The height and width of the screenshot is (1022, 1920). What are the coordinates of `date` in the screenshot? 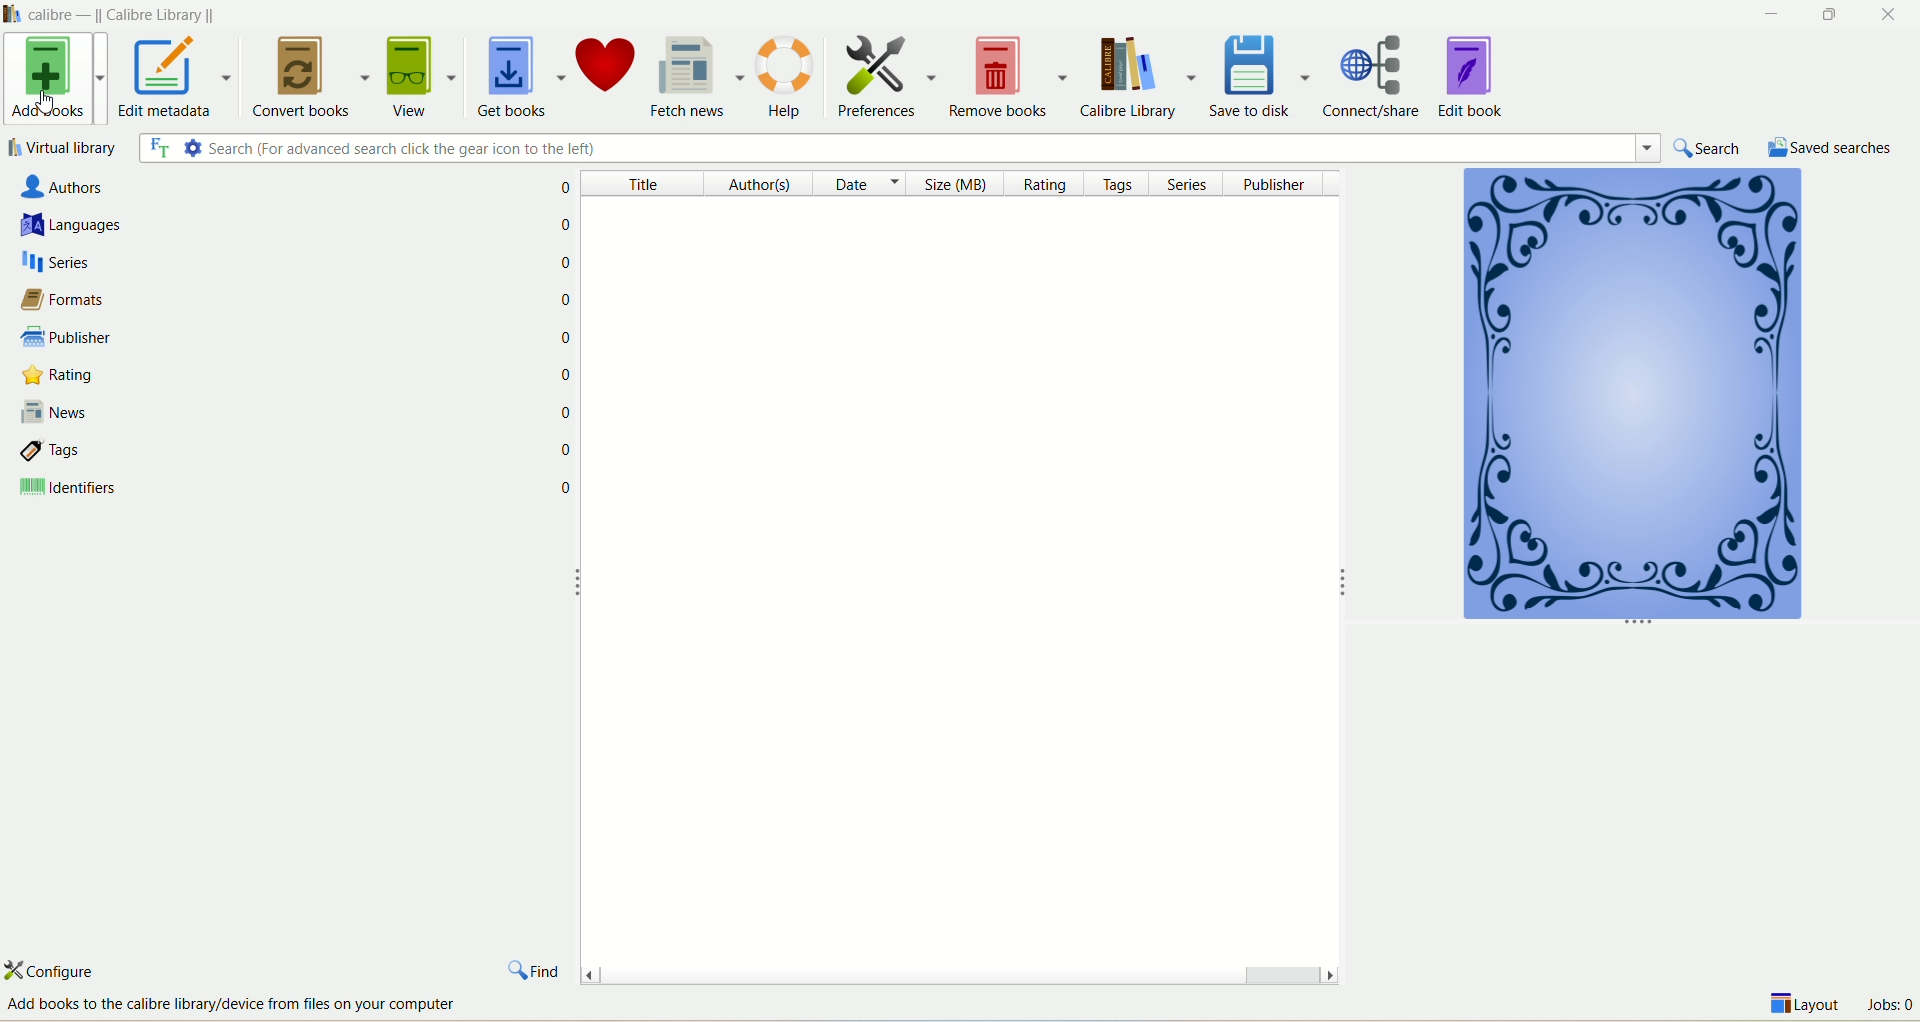 It's located at (860, 185).